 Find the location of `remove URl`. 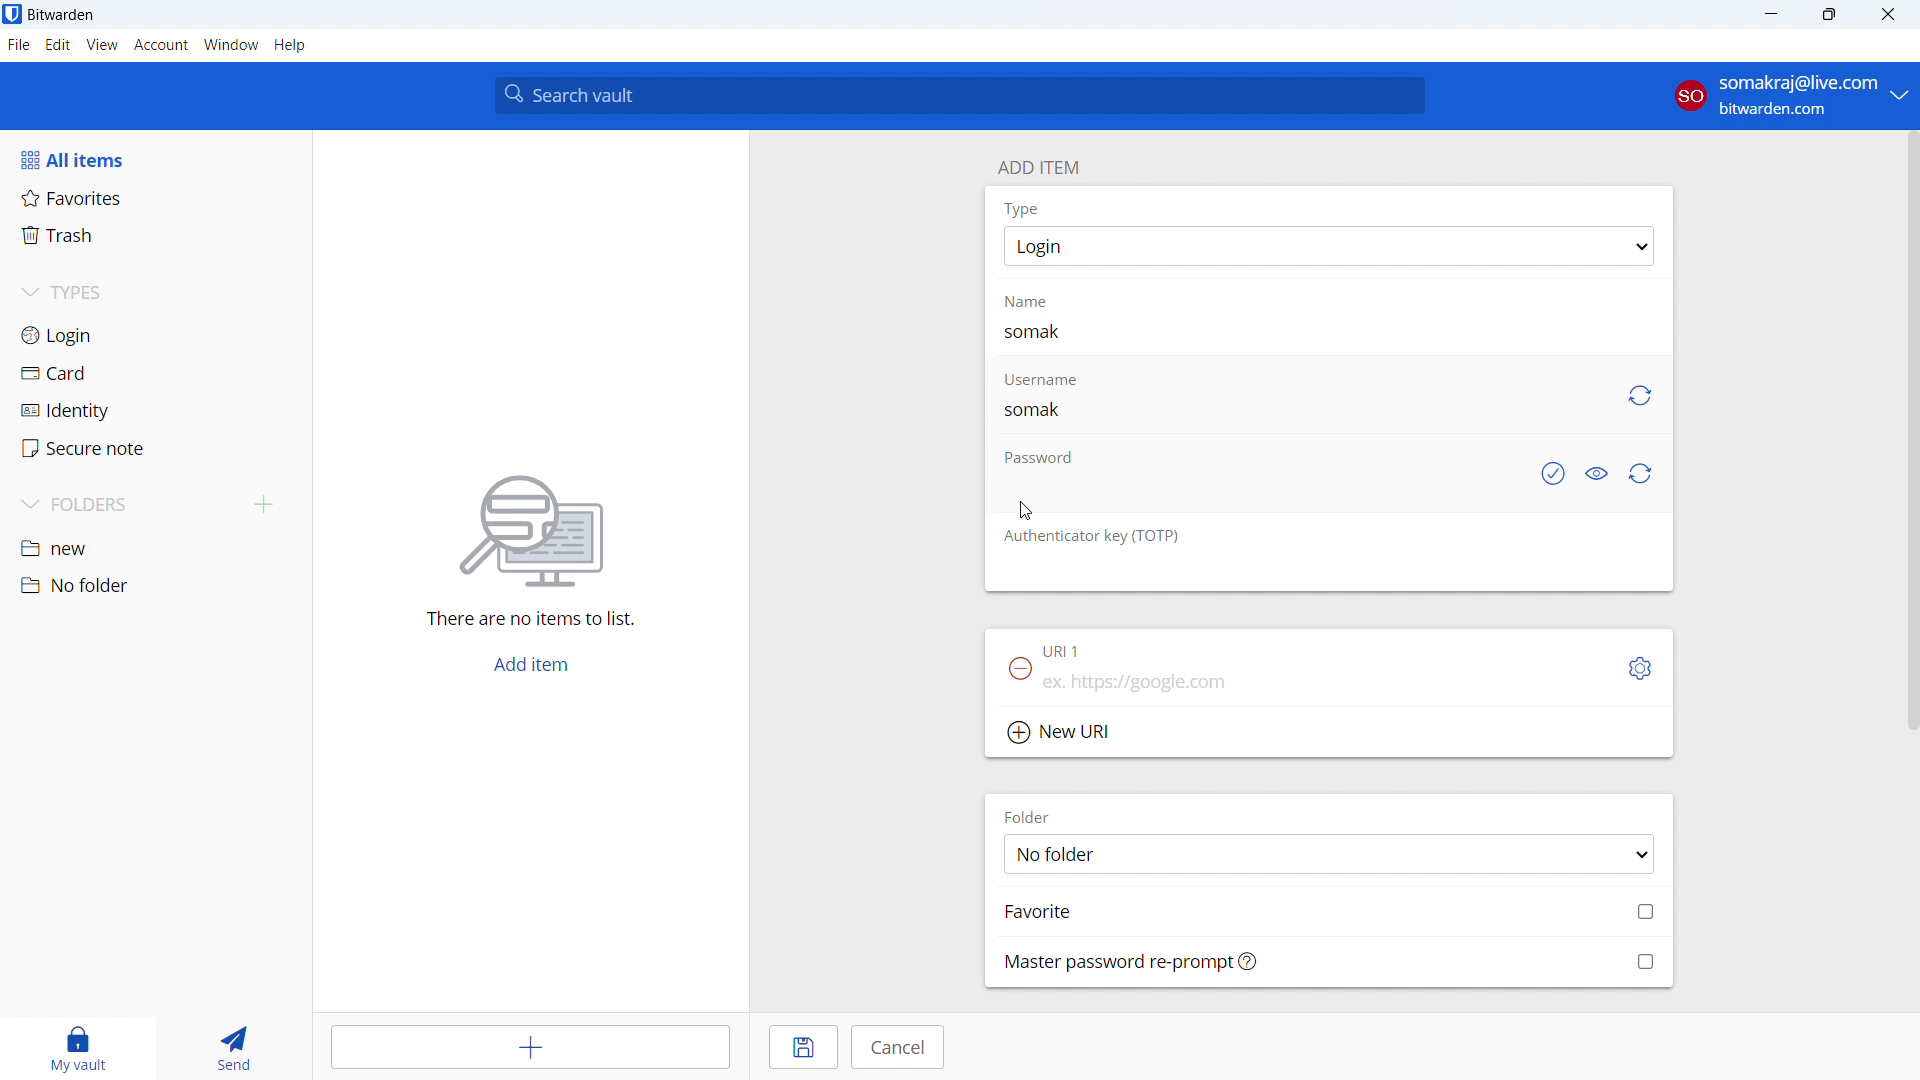

remove URl is located at coordinates (1020, 668).